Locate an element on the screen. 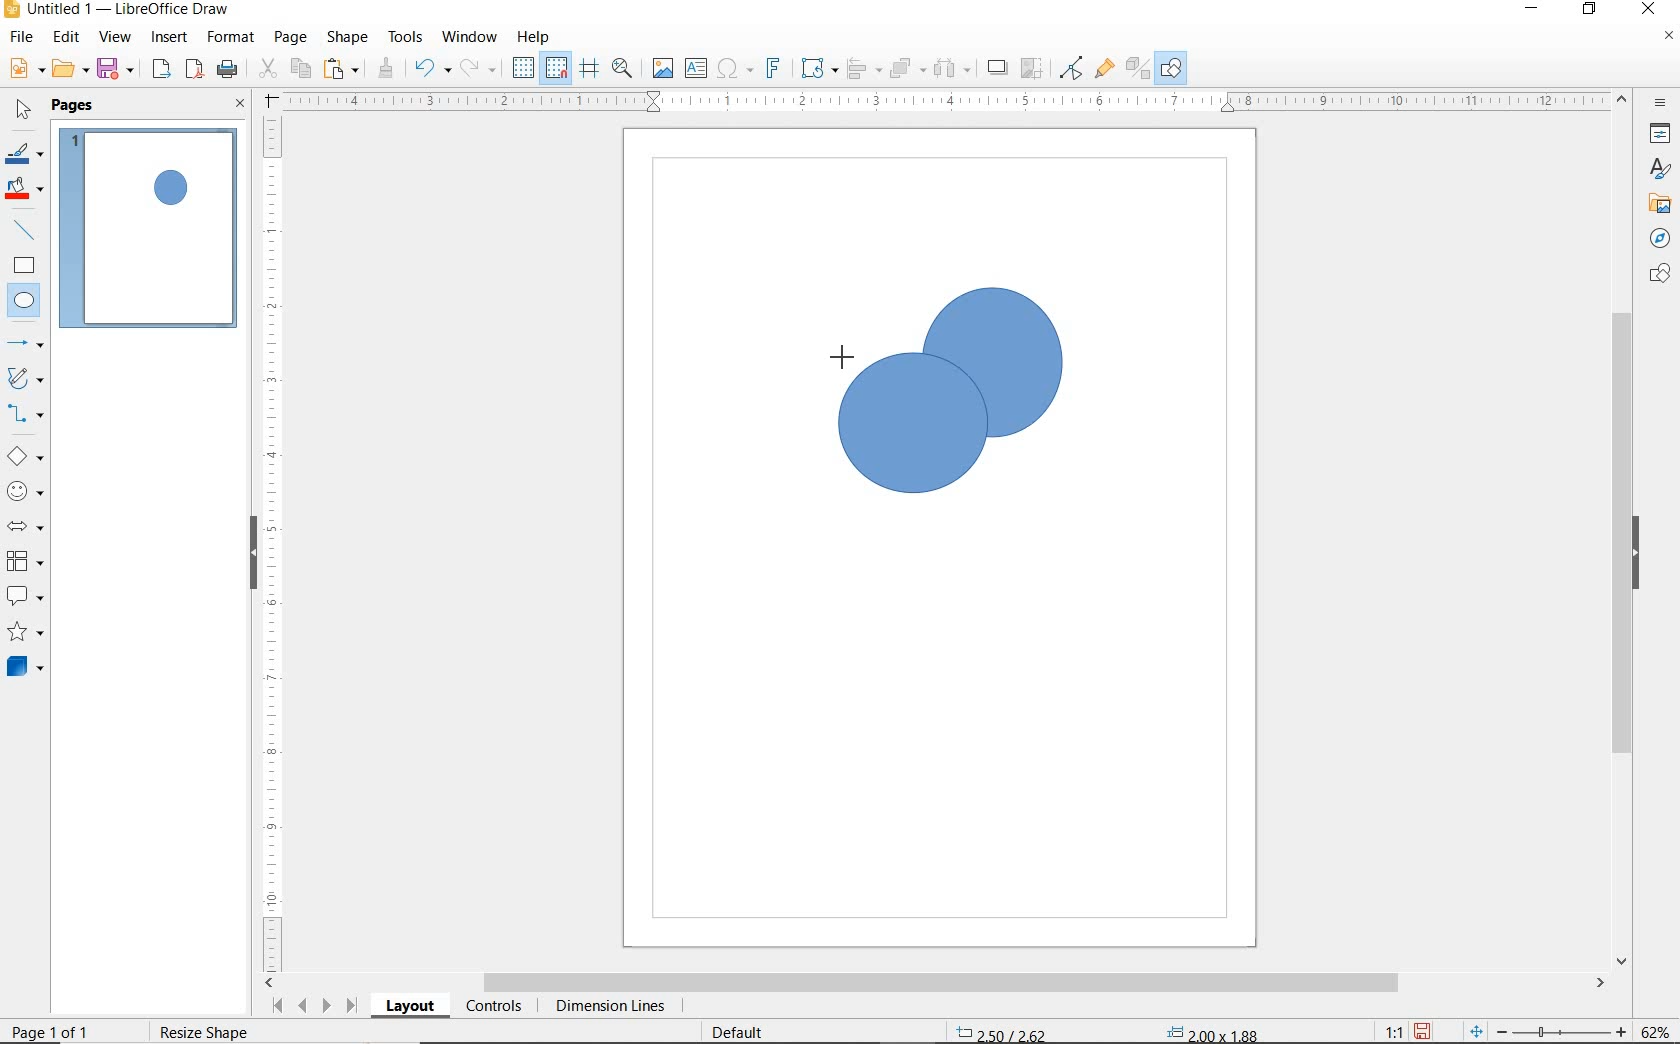 The height and width of the screenshot is (1044, 1680). INSERT TEXT BOX is located at coordinates (697, 69).